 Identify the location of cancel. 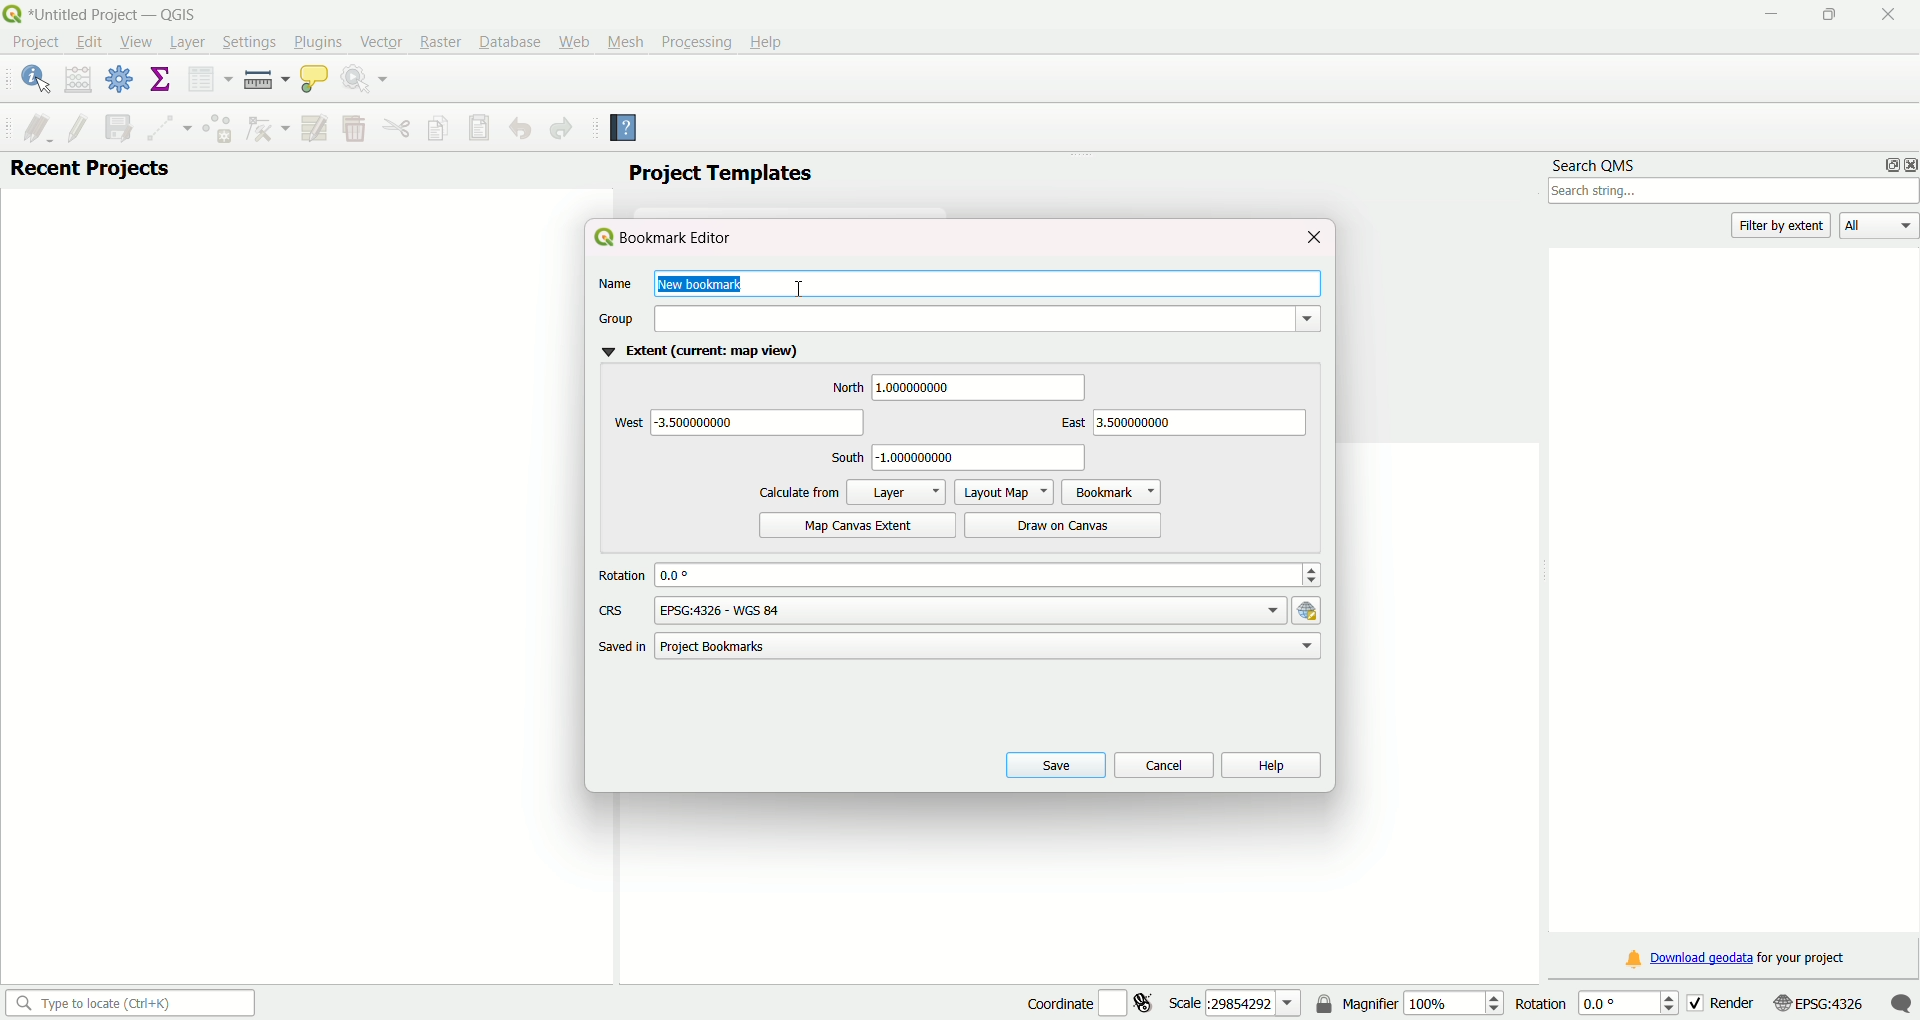
(1162, 763).